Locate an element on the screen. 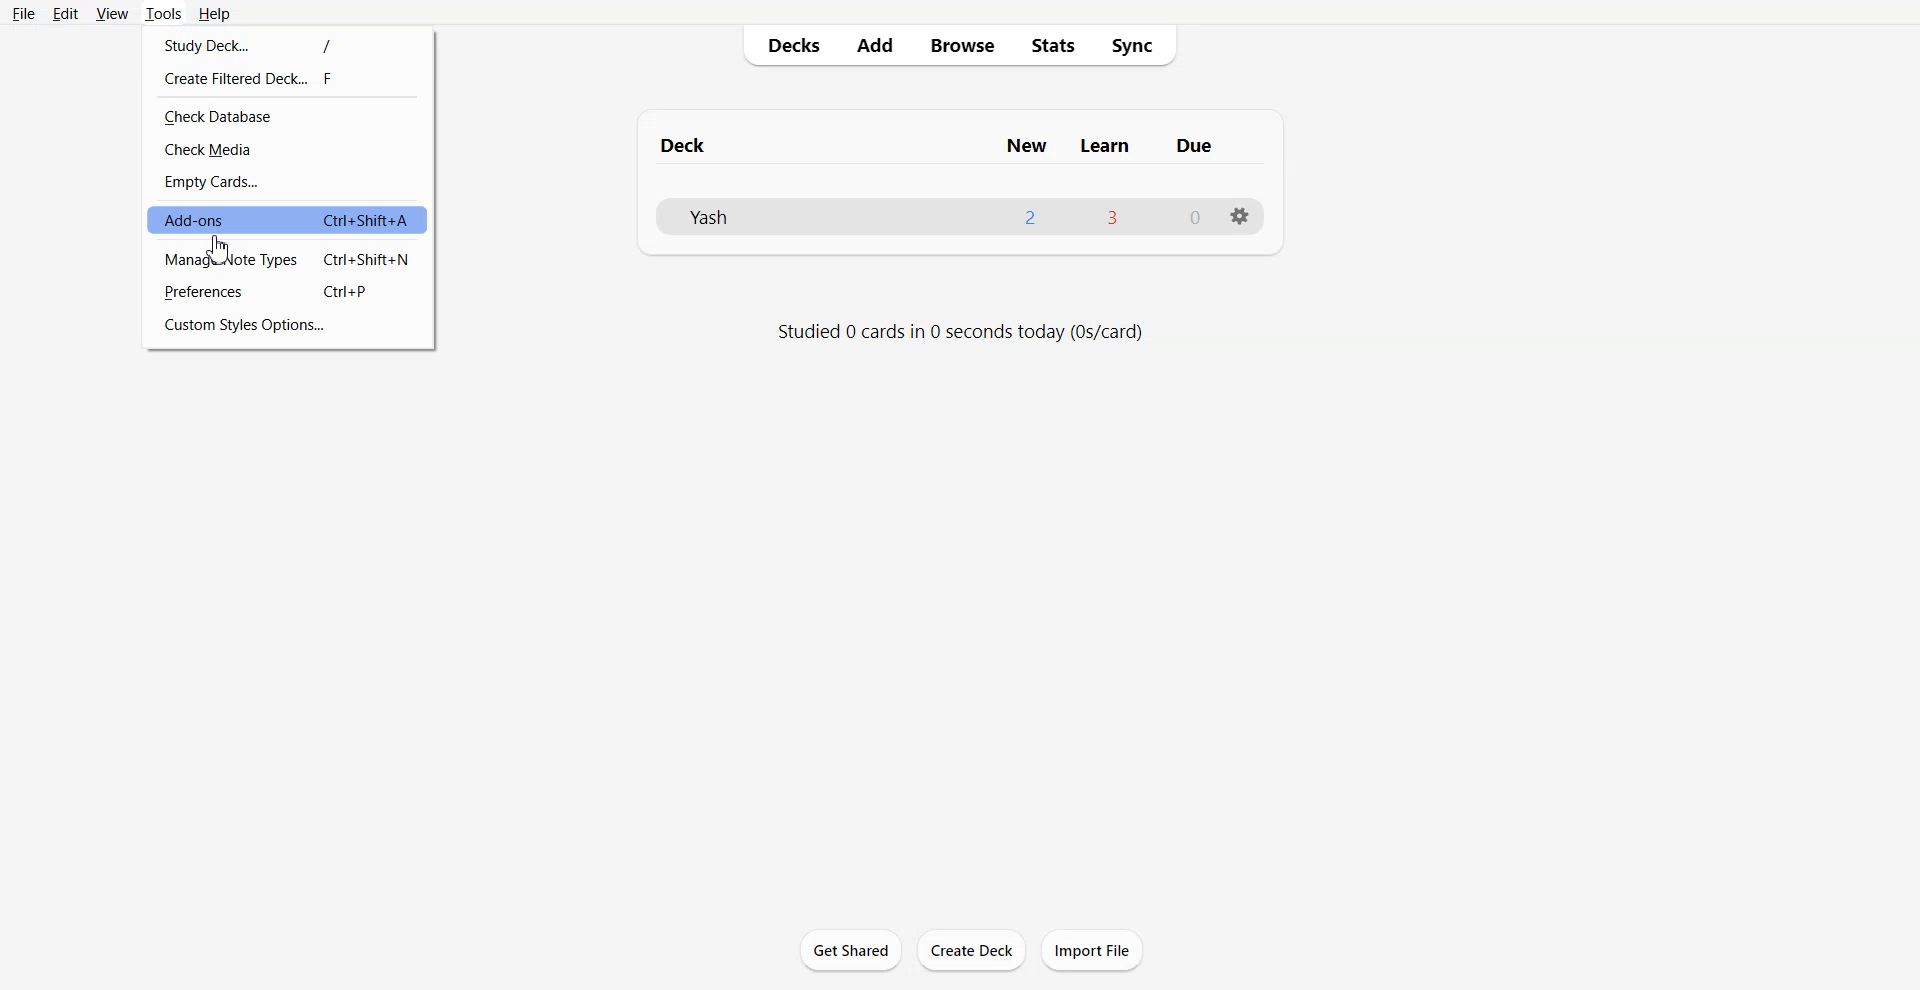 The image size is (1920, 990). Check Media is located at coordinates (287, 150).